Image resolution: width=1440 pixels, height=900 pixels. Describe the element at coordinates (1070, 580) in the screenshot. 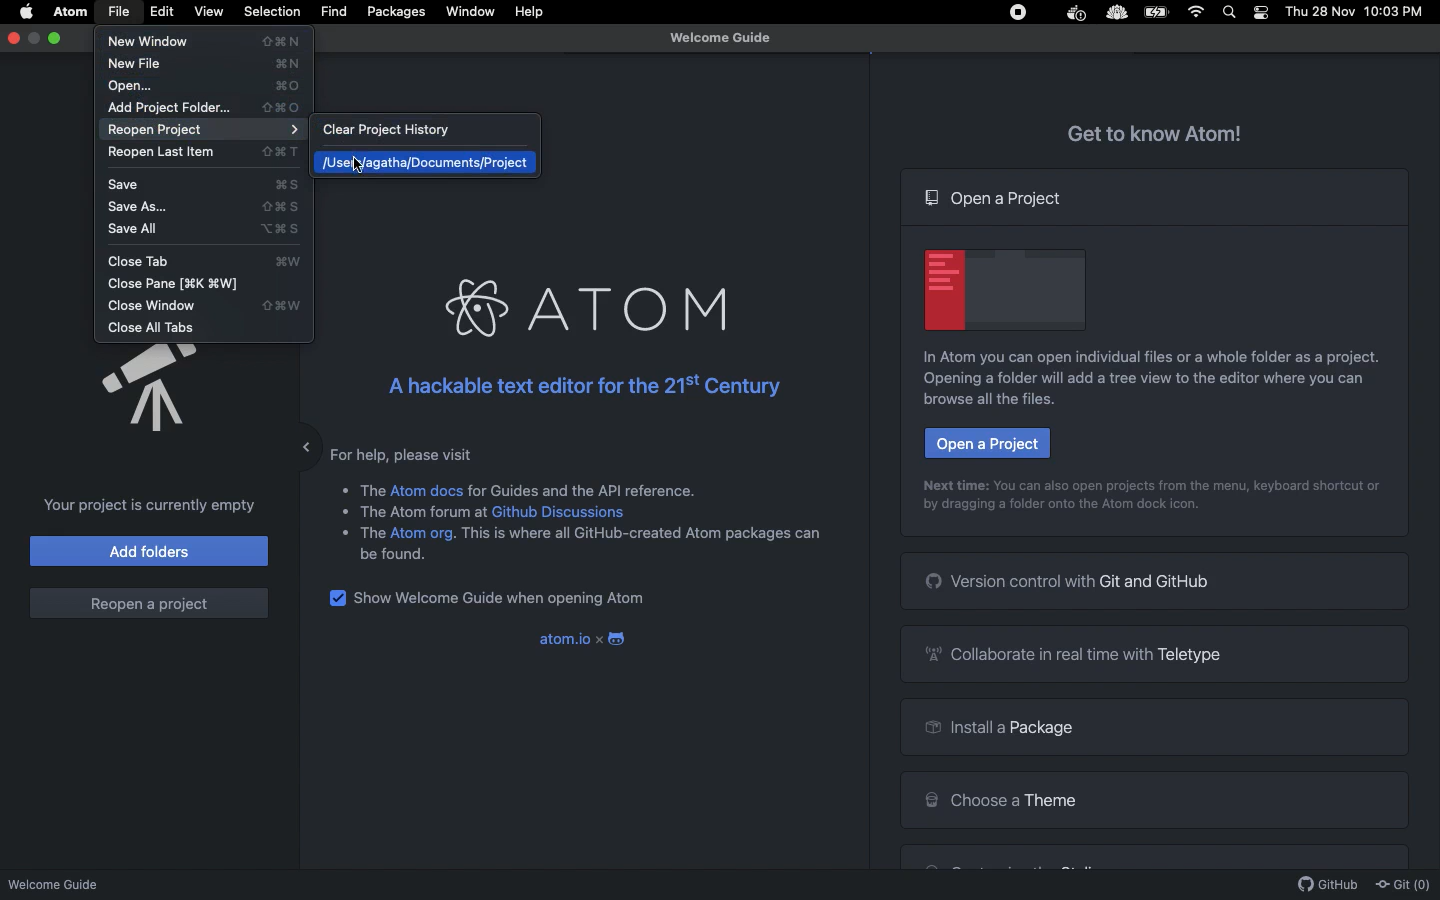

I see `Version control with Git and Github` at that location.